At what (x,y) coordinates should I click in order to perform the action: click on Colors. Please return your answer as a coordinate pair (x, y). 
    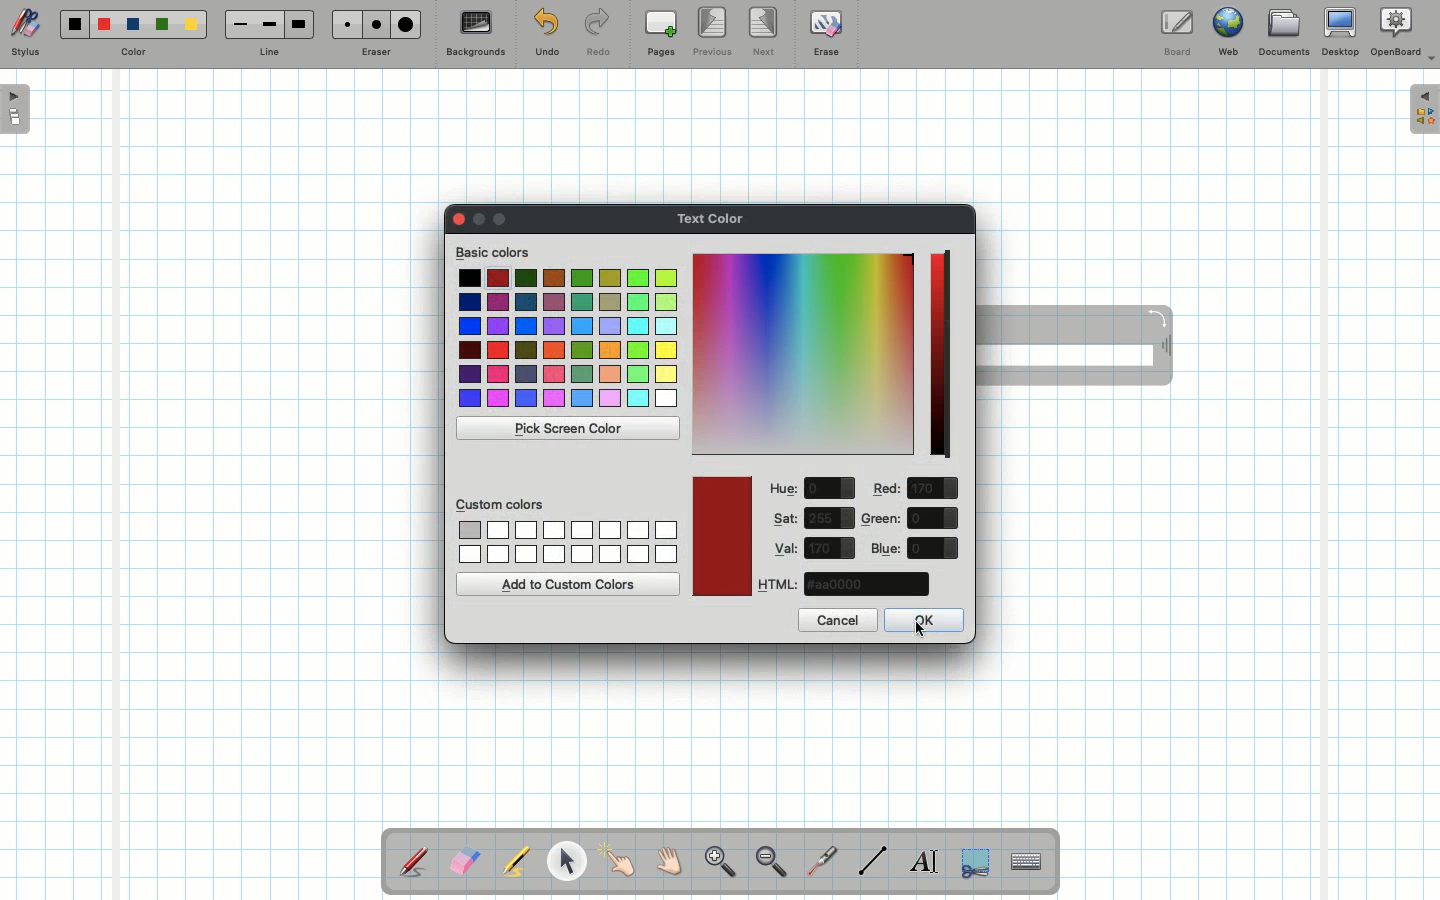
    Looking at the image, I should click on (568, 340).